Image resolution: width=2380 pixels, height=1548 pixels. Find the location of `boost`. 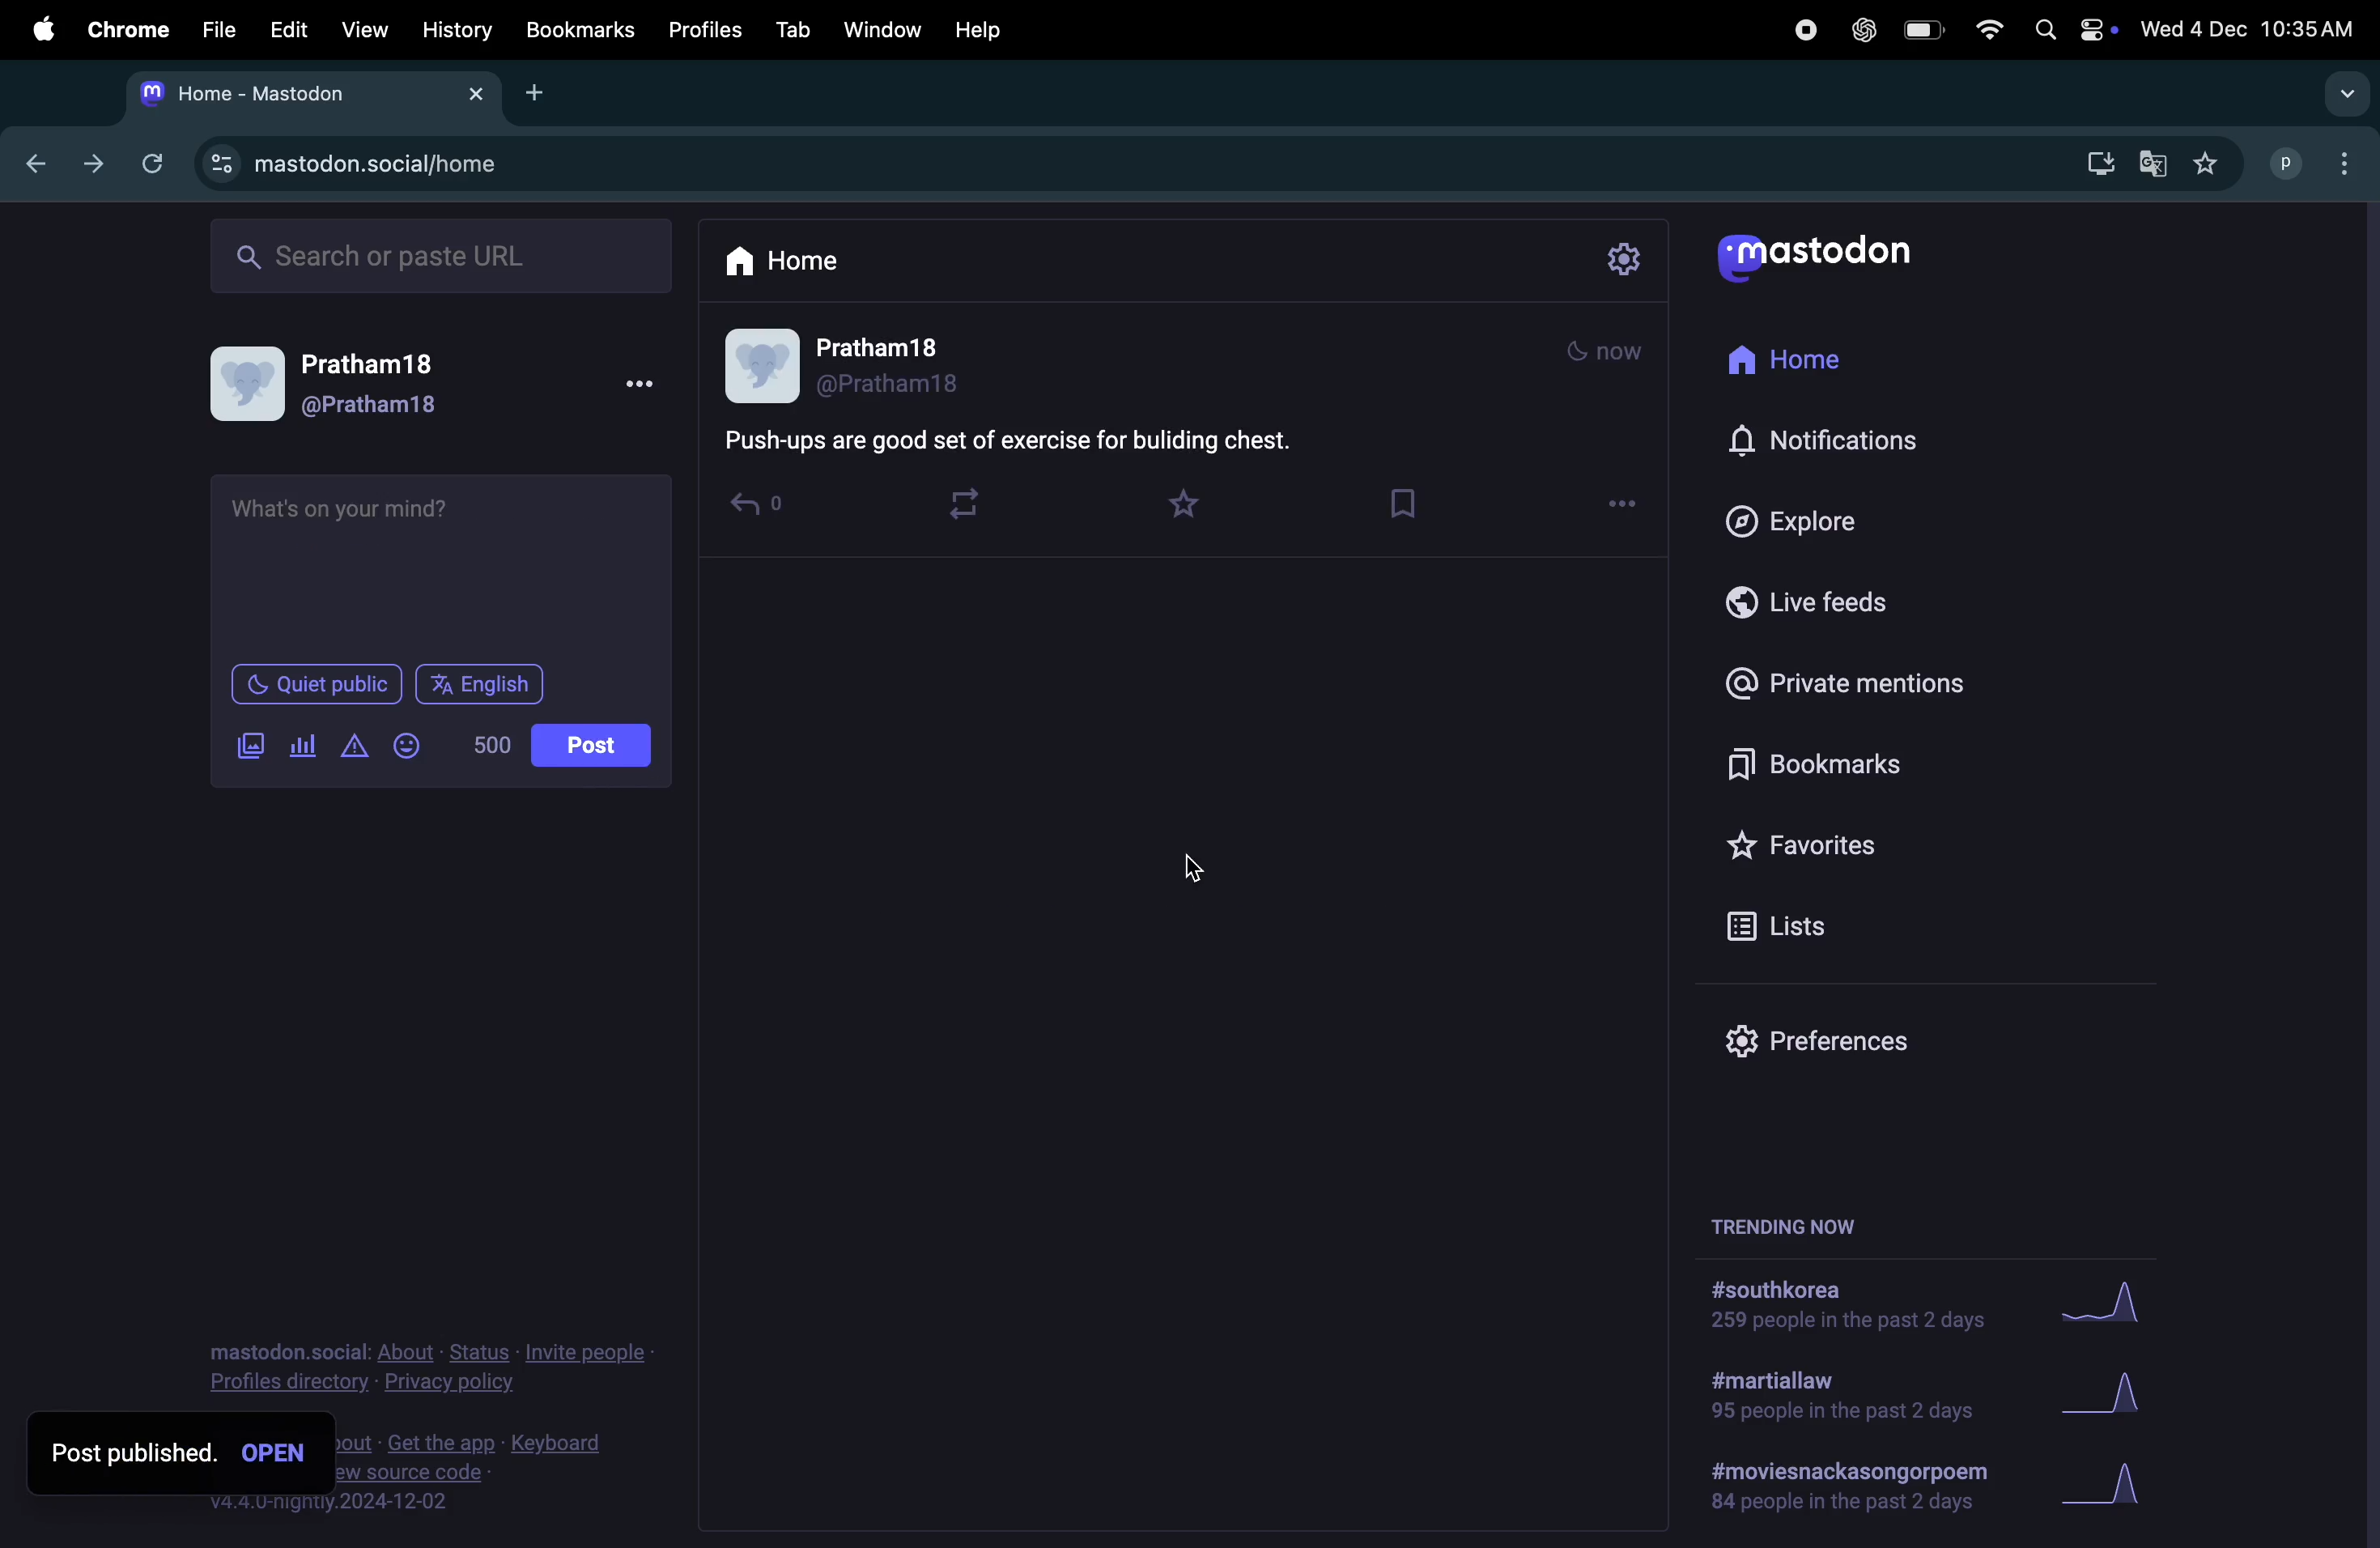

boost is located at coordinates (972, 506).